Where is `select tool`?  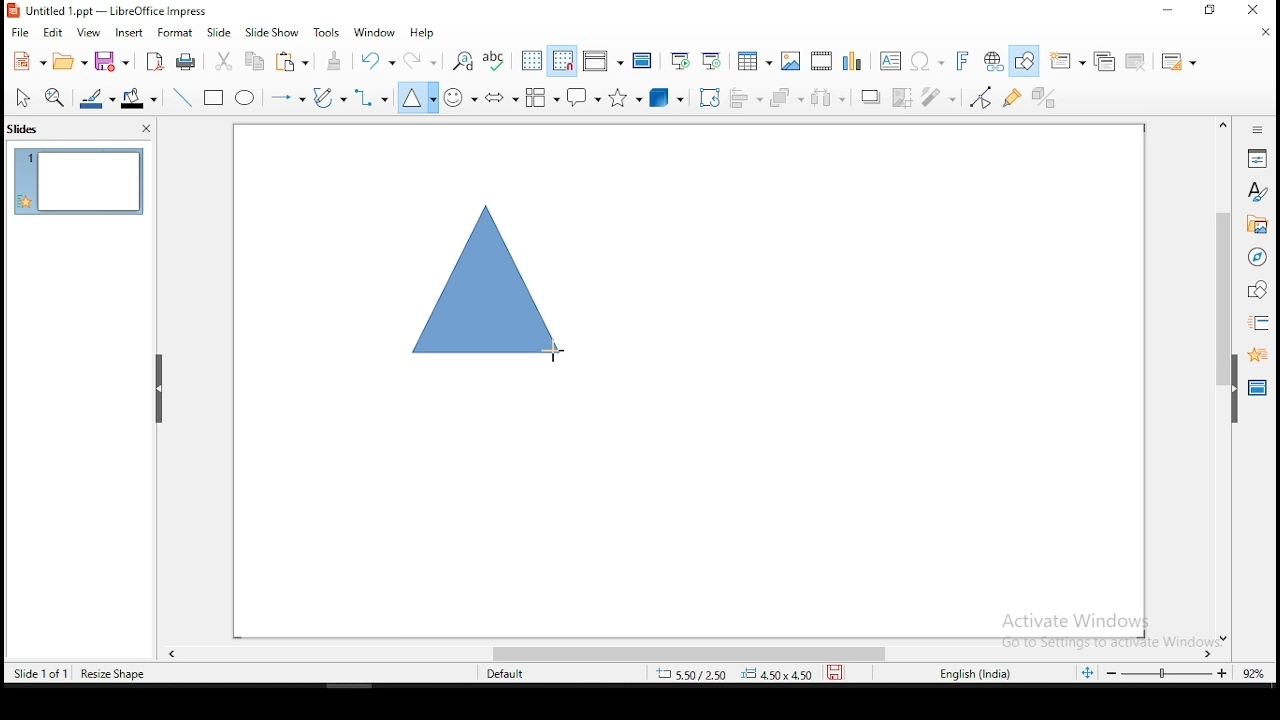 select tool is located at coordinates (22, 97).